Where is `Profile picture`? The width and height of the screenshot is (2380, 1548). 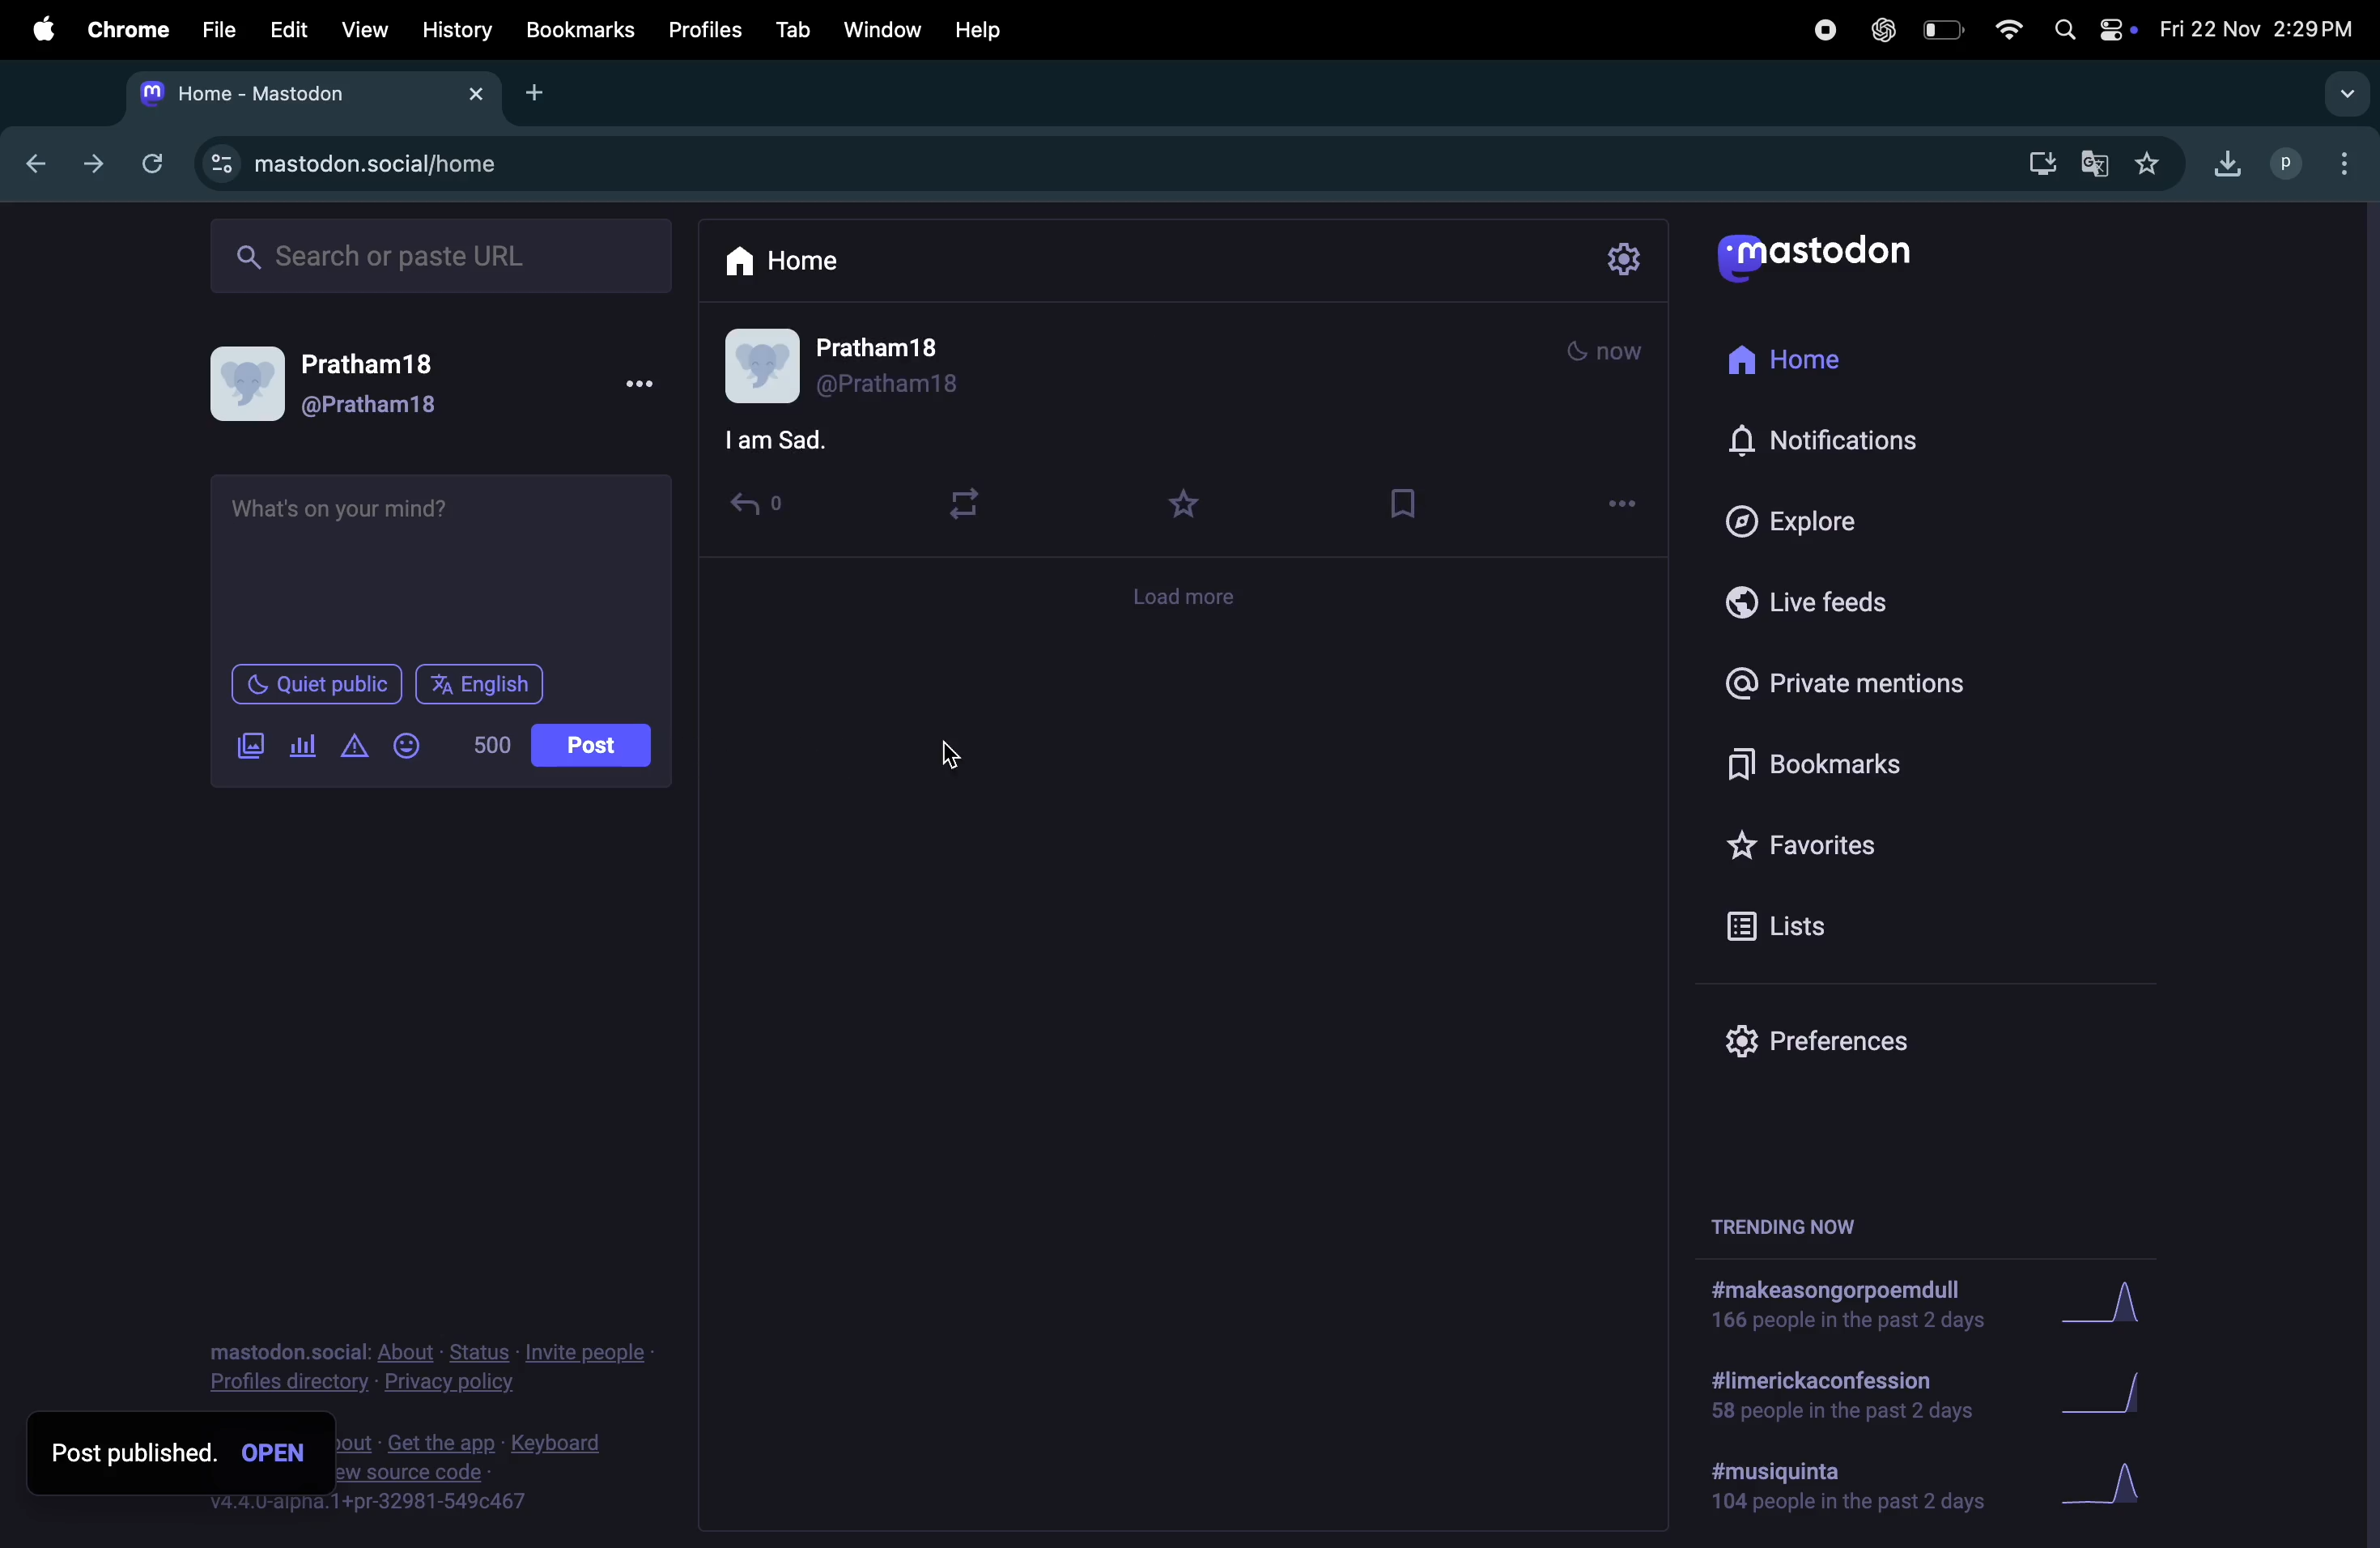
Profile picture is located at coordinates (247, 384).